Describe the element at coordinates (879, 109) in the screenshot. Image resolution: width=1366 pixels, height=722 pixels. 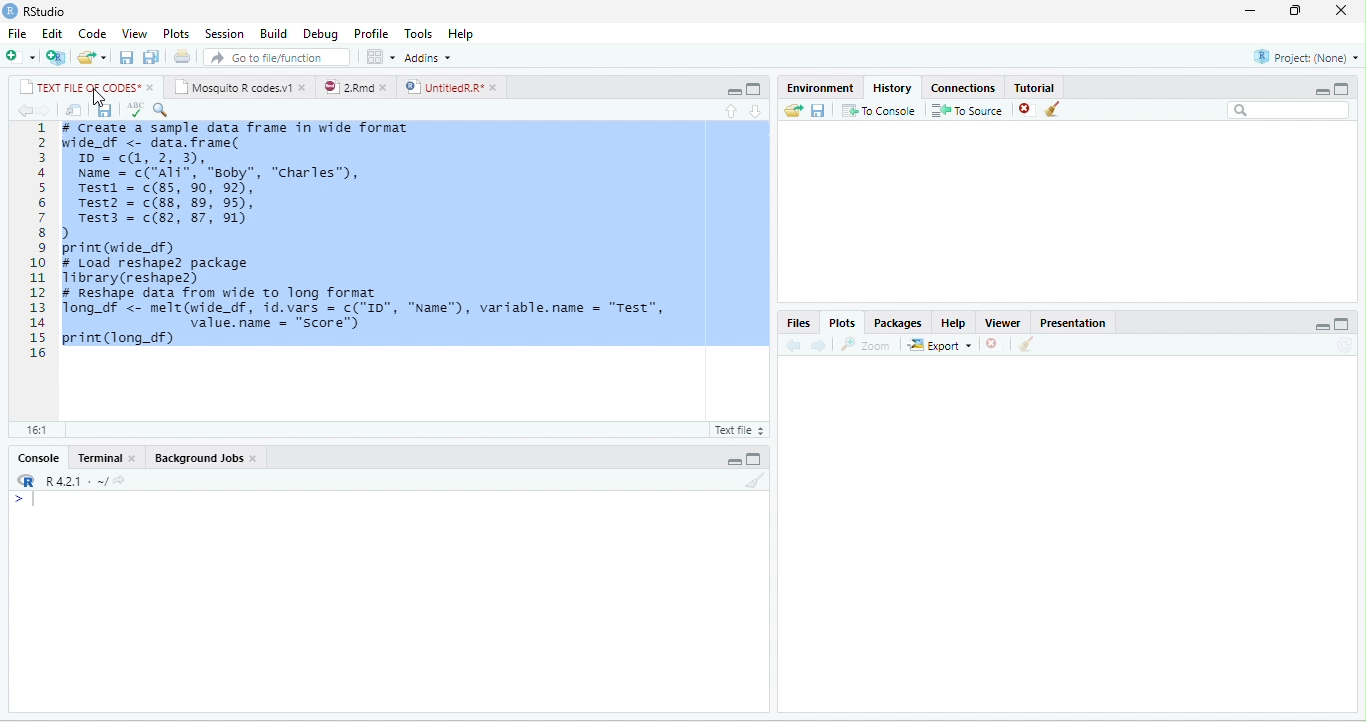
I see `To Console` at that location.